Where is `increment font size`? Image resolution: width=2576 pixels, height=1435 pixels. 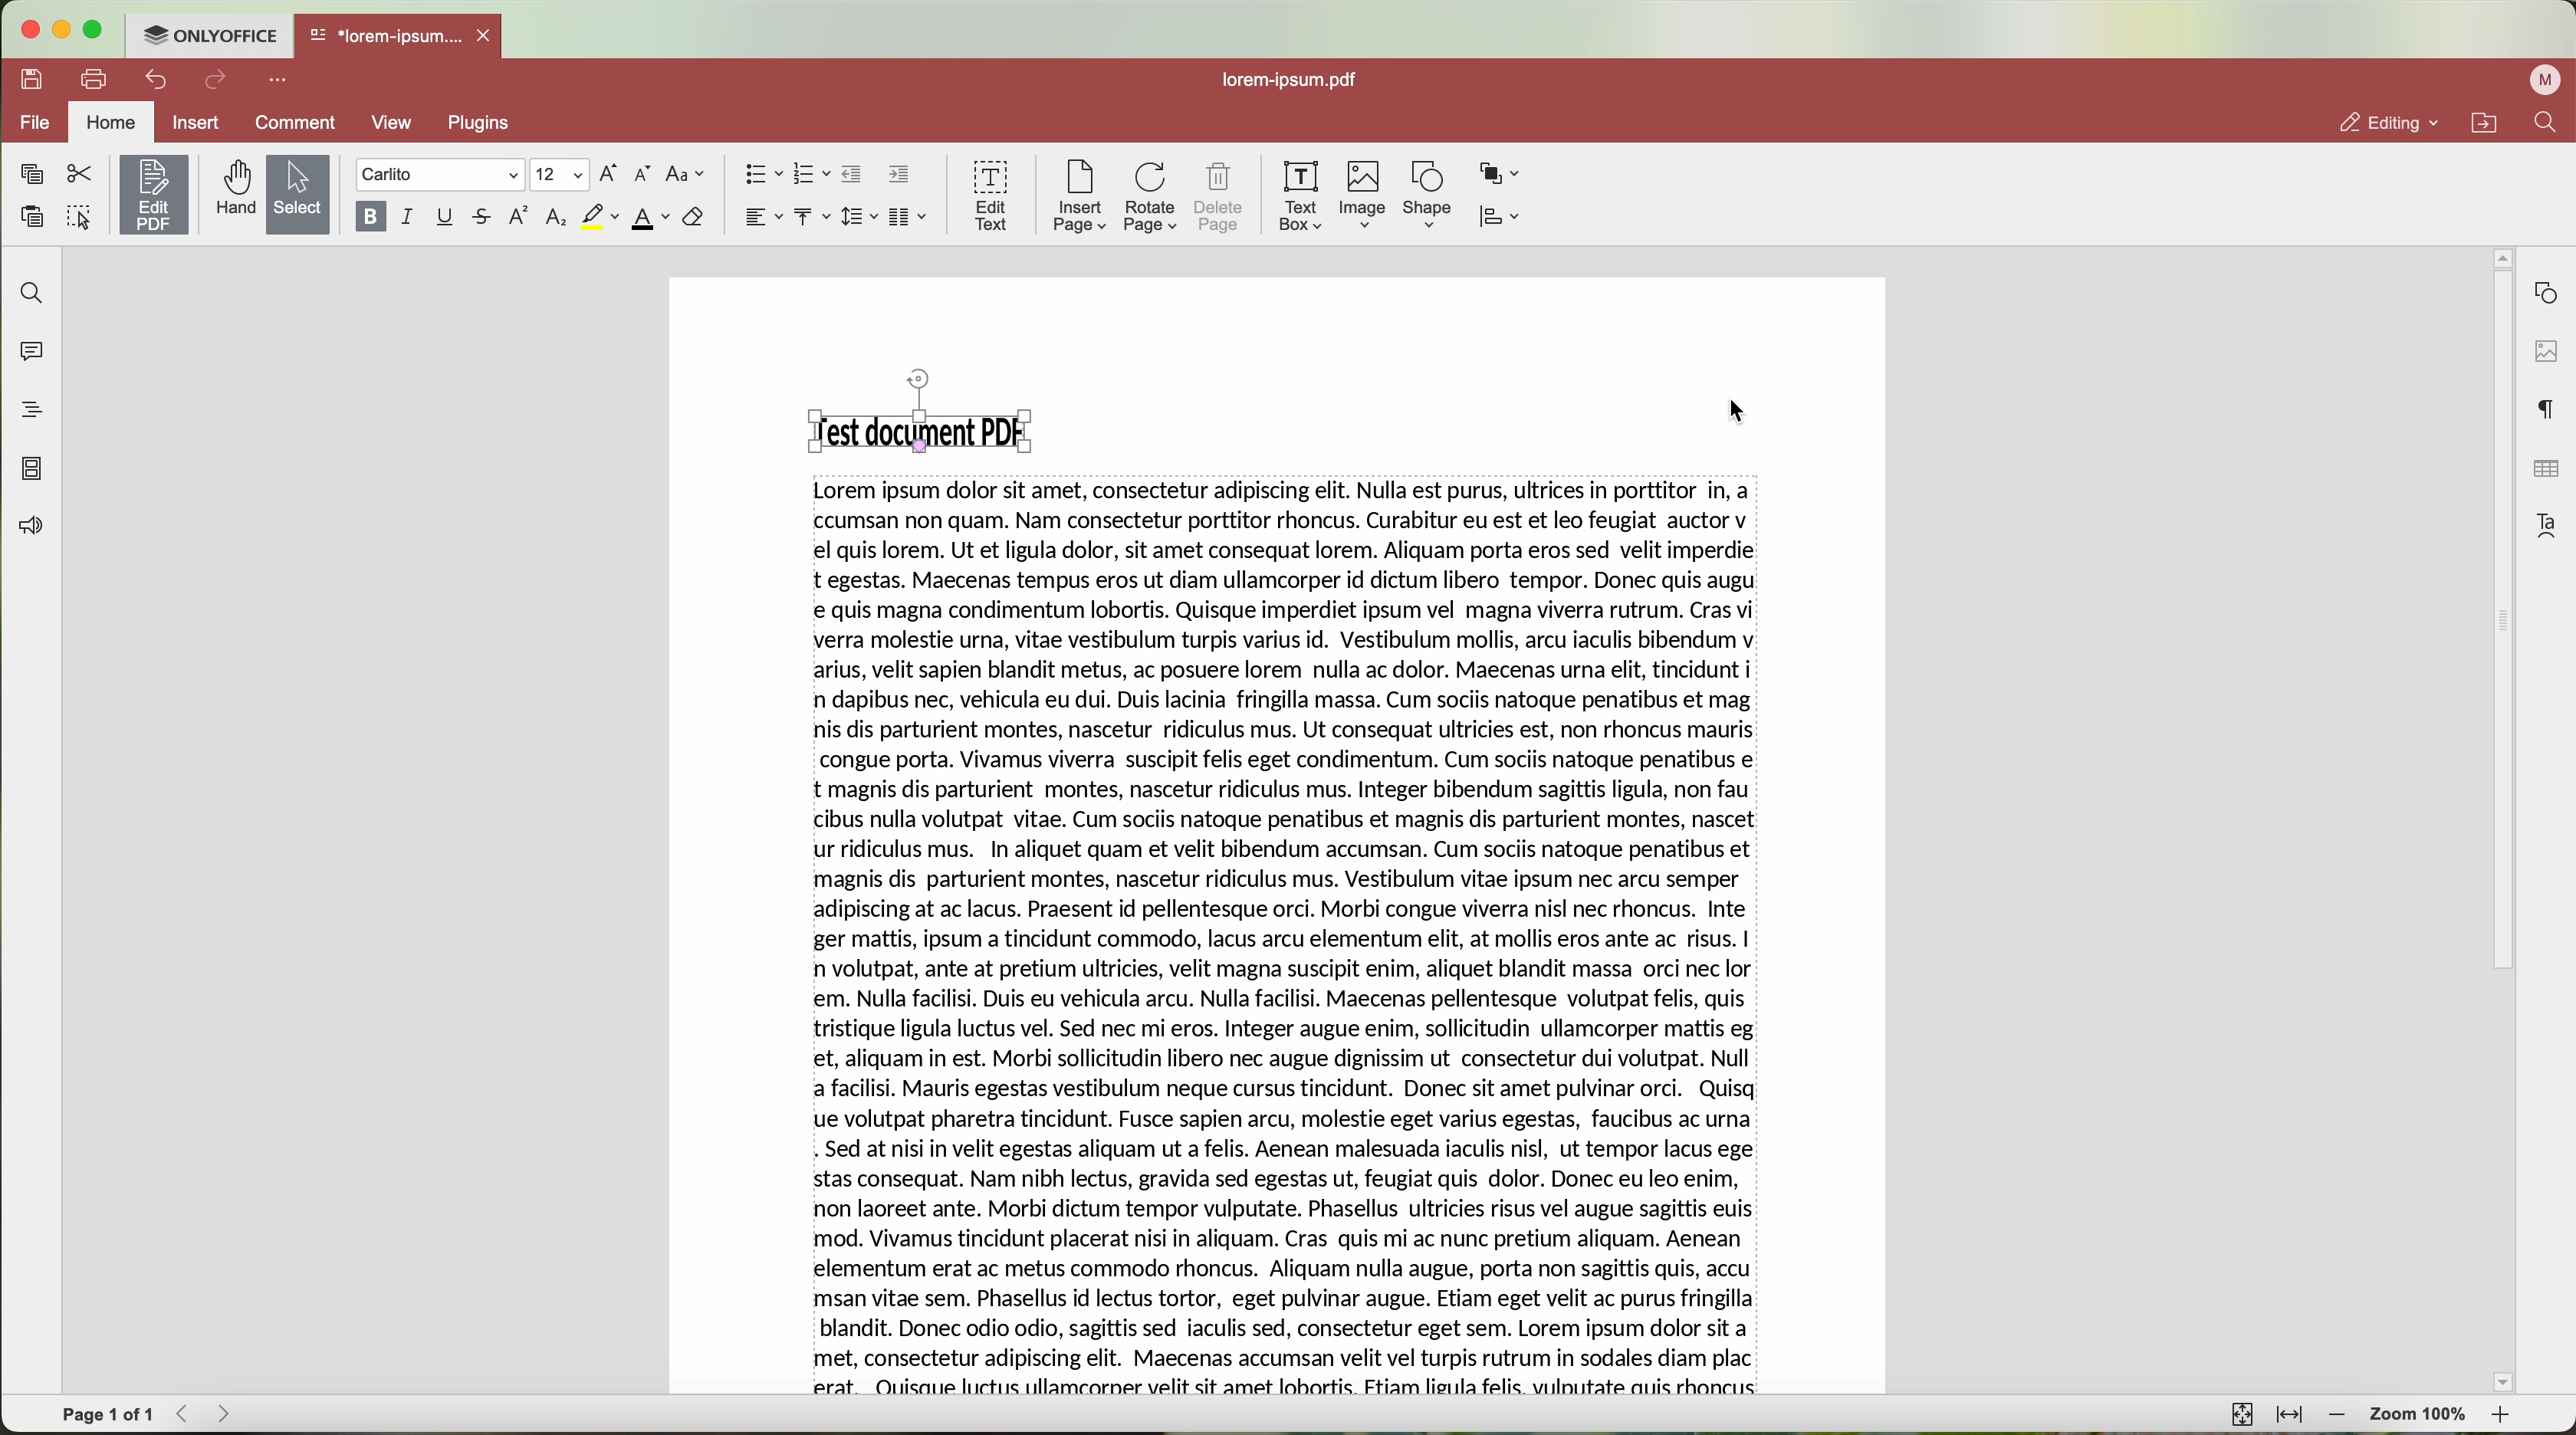 increment font size is located at coordinates (609, 174).